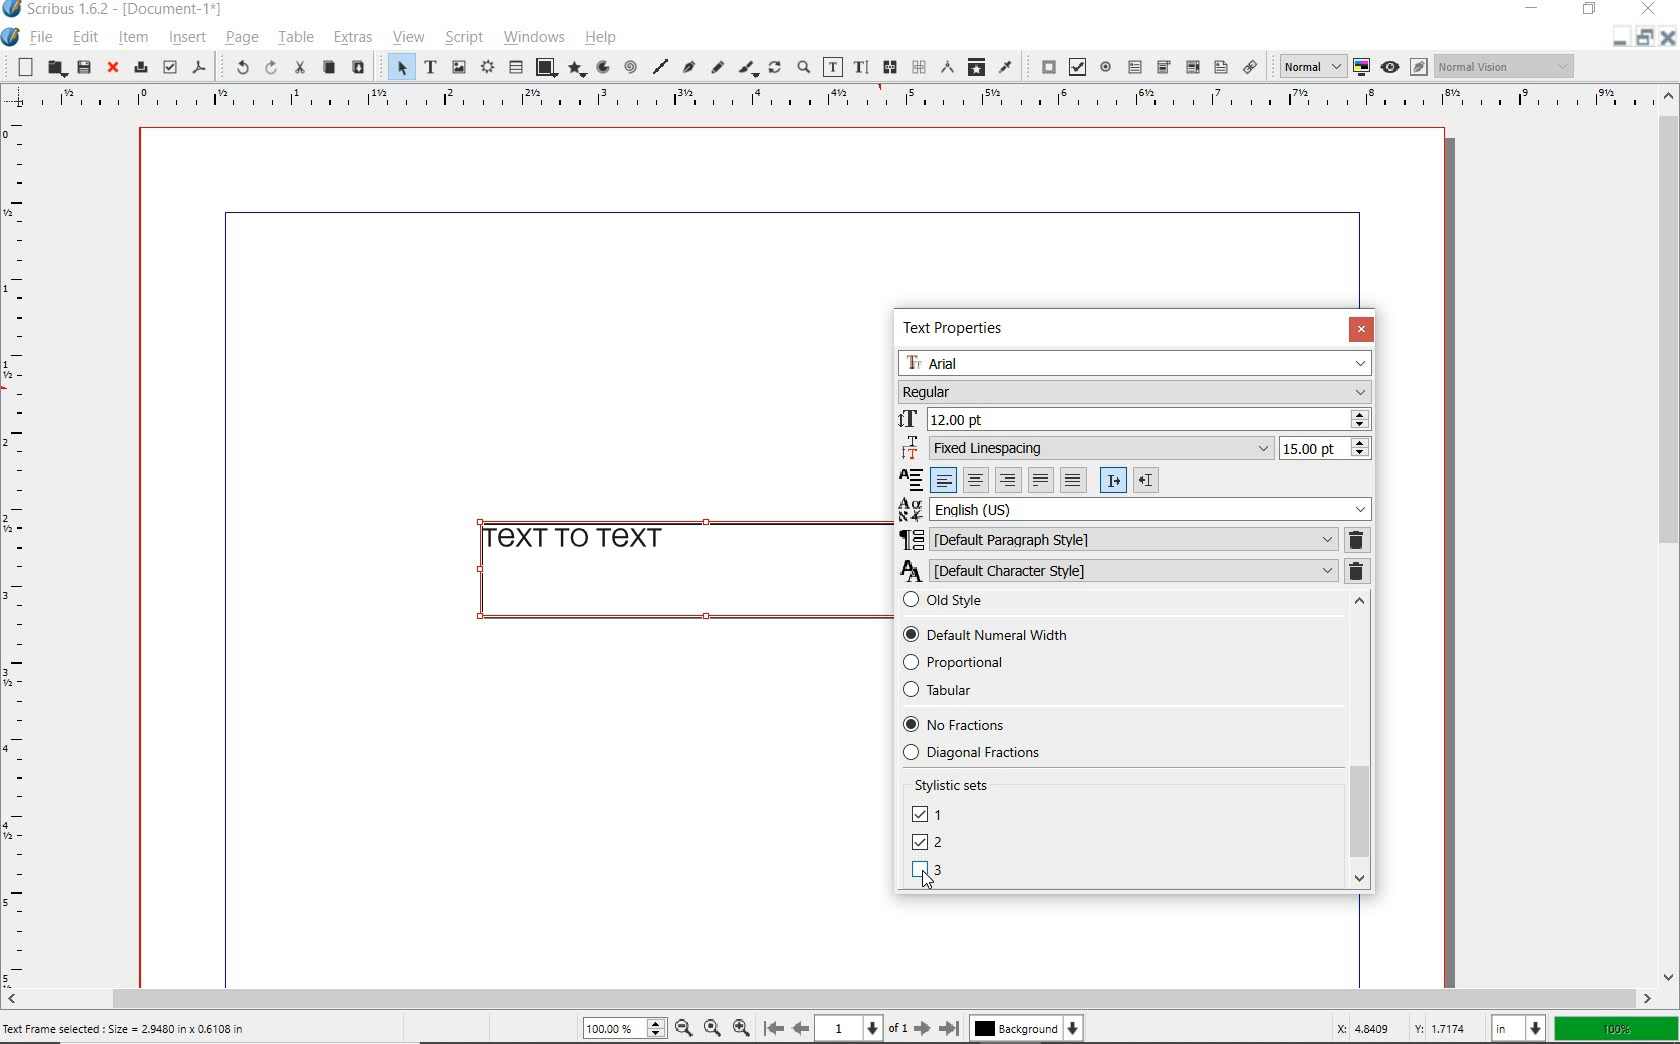 The image size is (1680, 1044). What do you see at coordinates (352, 40) in the screenshot?
I see `extras` at bounding box center [352, 40].